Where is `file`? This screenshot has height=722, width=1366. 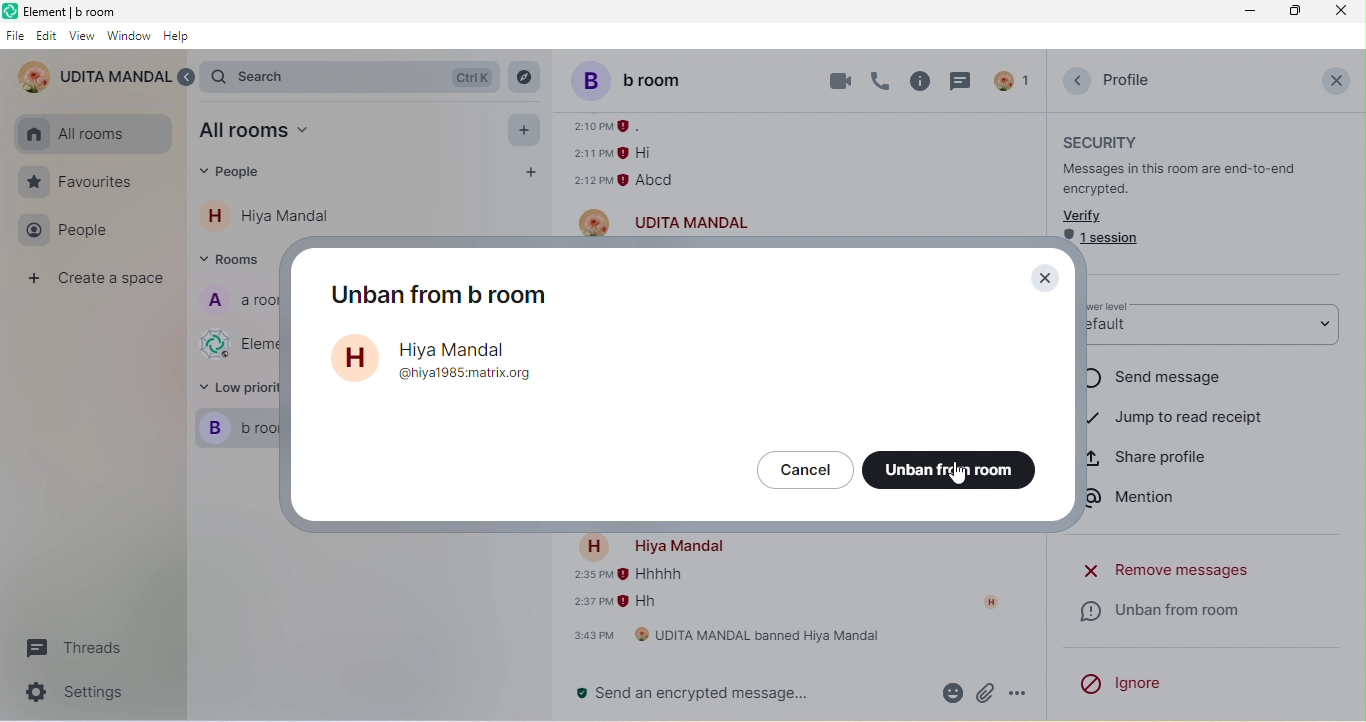
file is located at coordinates (15, 37).